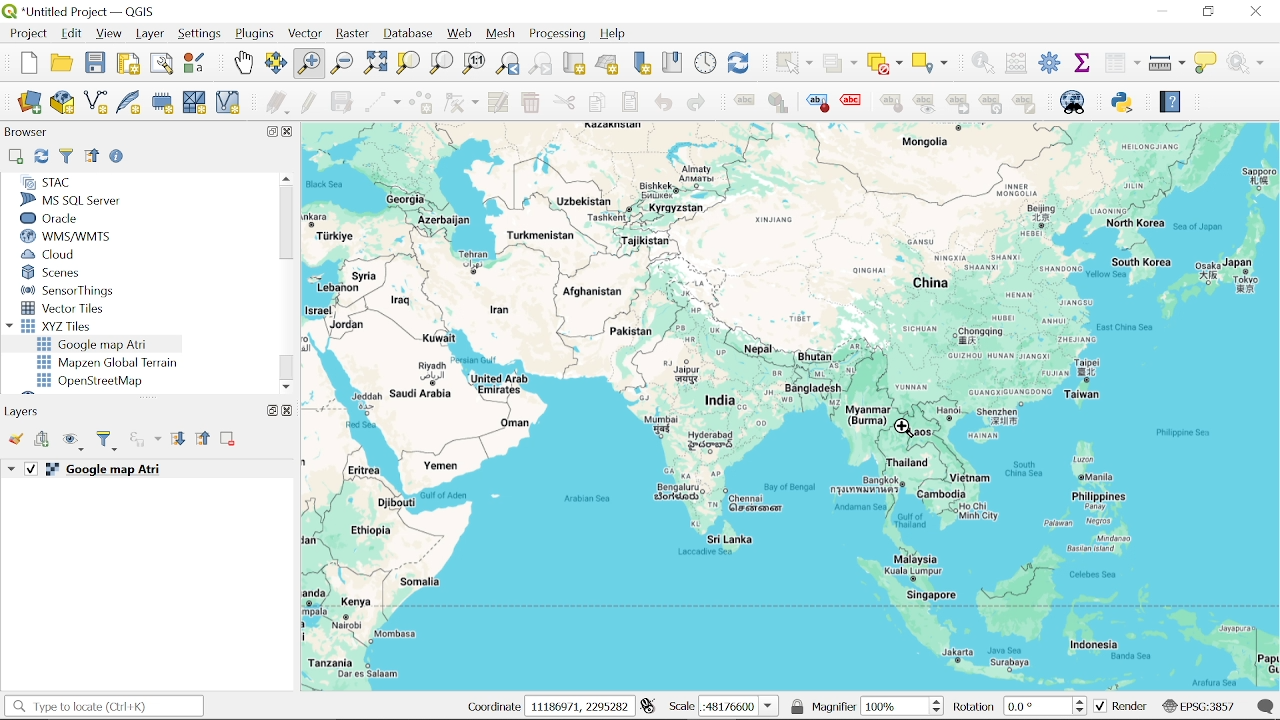 The image size is (1280, 720). What do you see at coordinates (1207, 62) in the screenshot?
I see `Show map tips` at bounding box center [1207, 62].